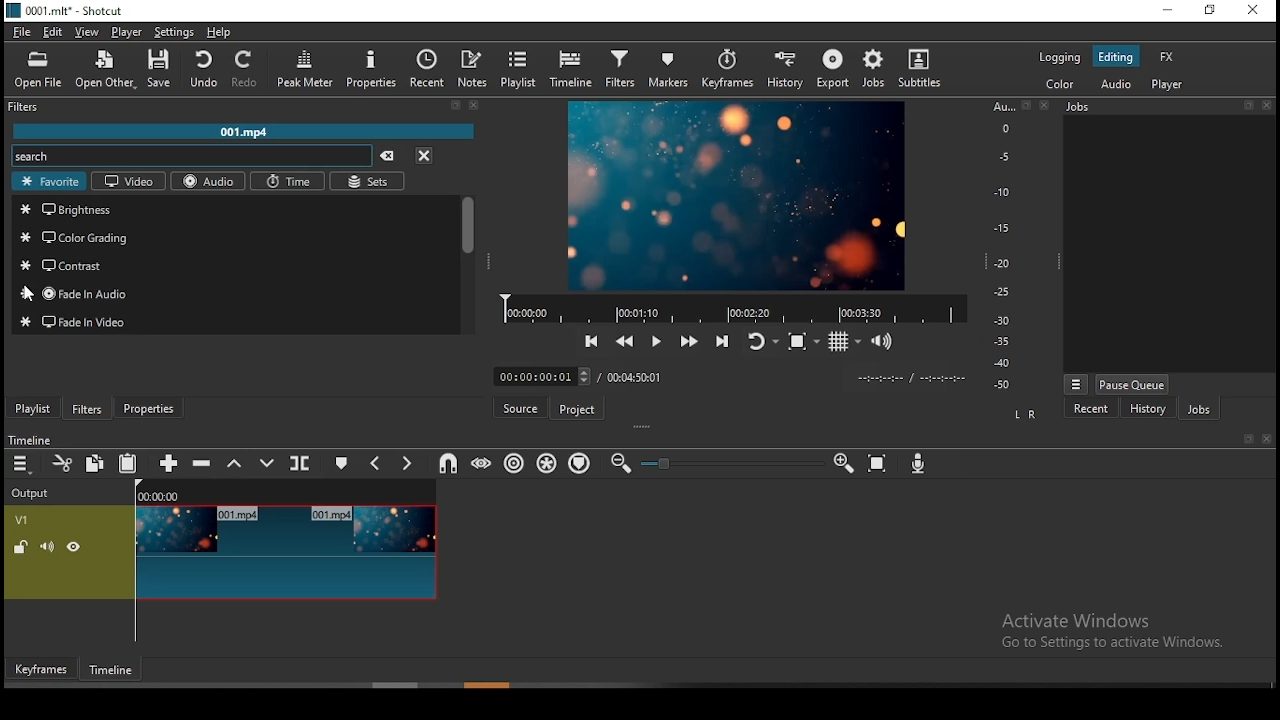 This screenshot has height=720, width=1280. I want to click on paste, so click(127, 464).